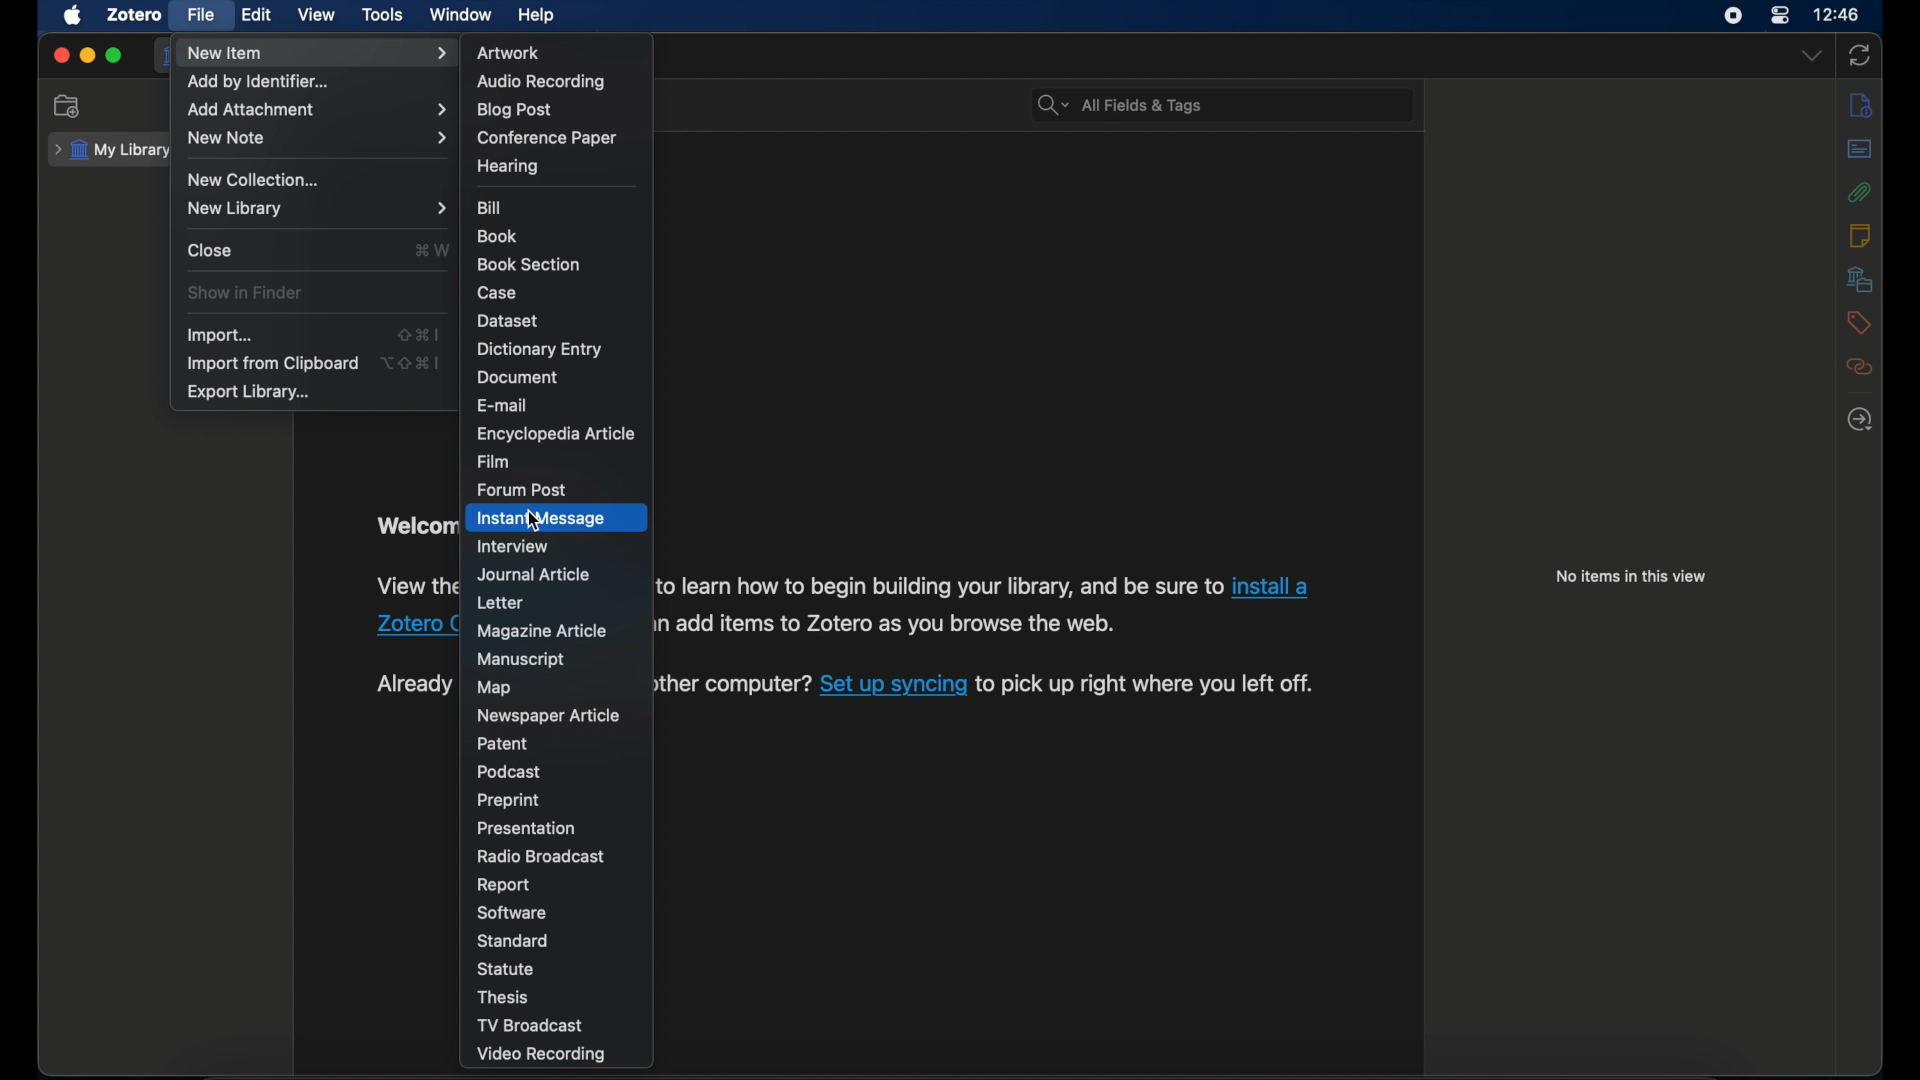 The image size is (1920, 1080). Describe the element at coordinates (540, 519) in the screenshot. I see `instant message` at that location.